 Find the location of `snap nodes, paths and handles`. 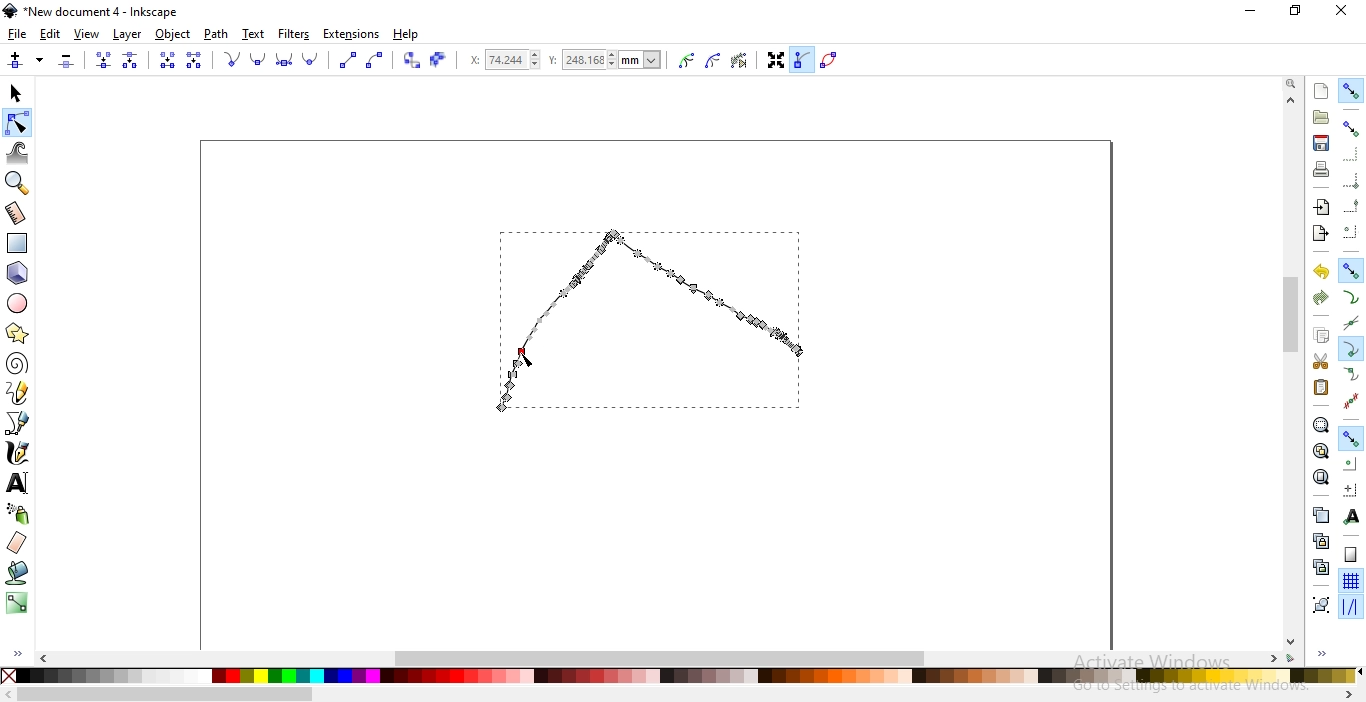

snap nodes, paths and handles is located at coordinates (1349, 269).